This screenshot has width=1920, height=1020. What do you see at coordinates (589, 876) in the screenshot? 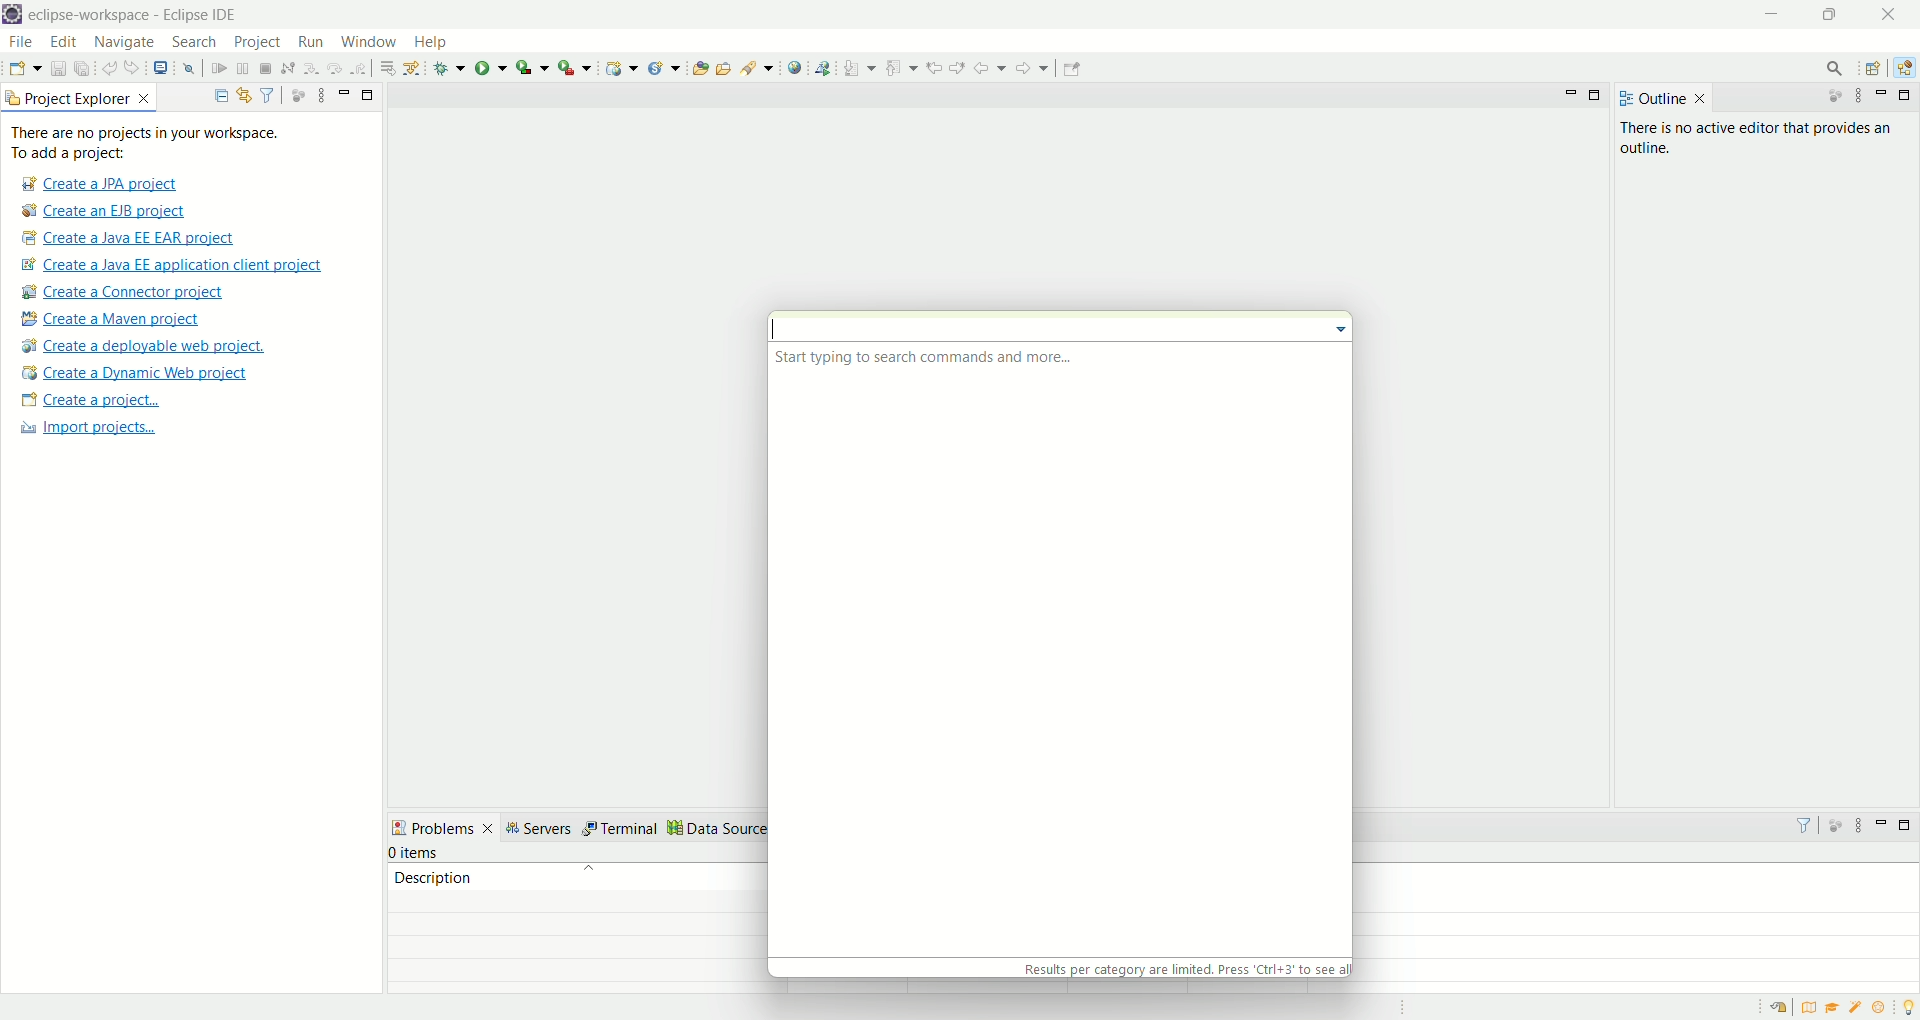
I see `description` at bounding box center [589, 876].